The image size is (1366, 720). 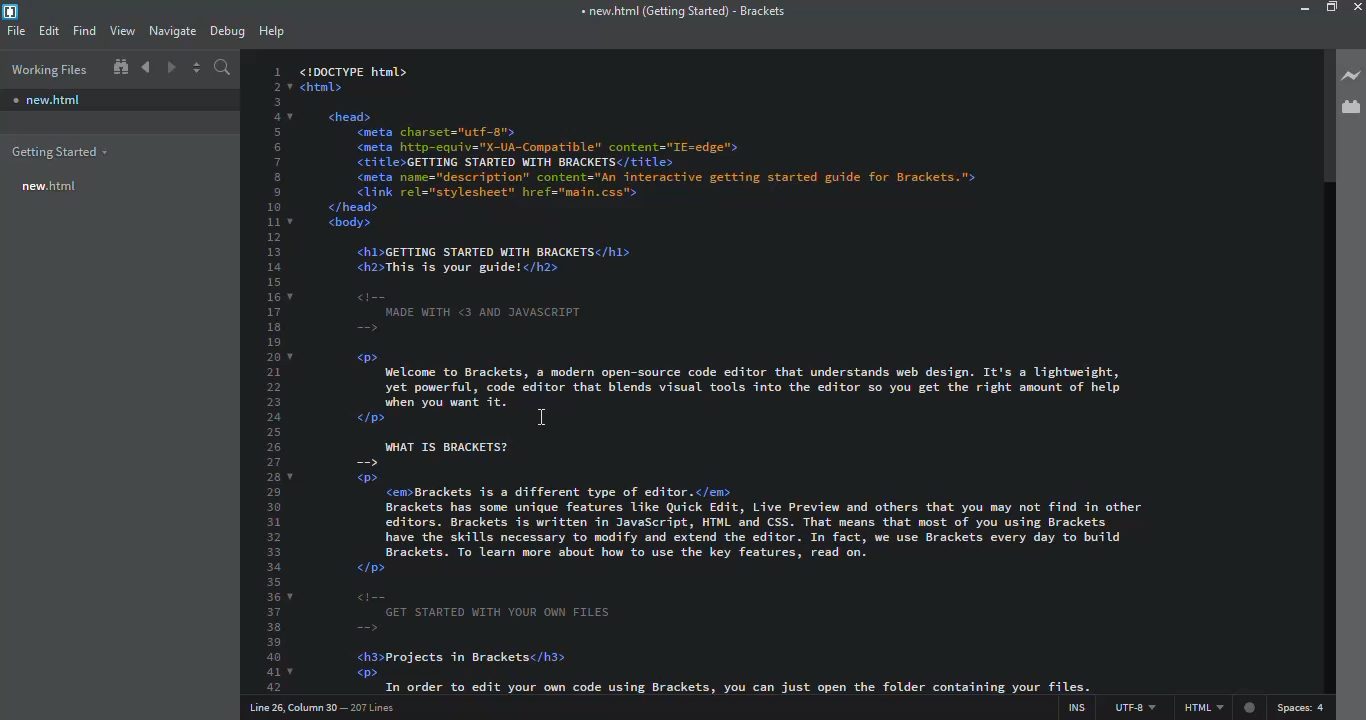 I want to click on working files, so click(x=46, y=67).